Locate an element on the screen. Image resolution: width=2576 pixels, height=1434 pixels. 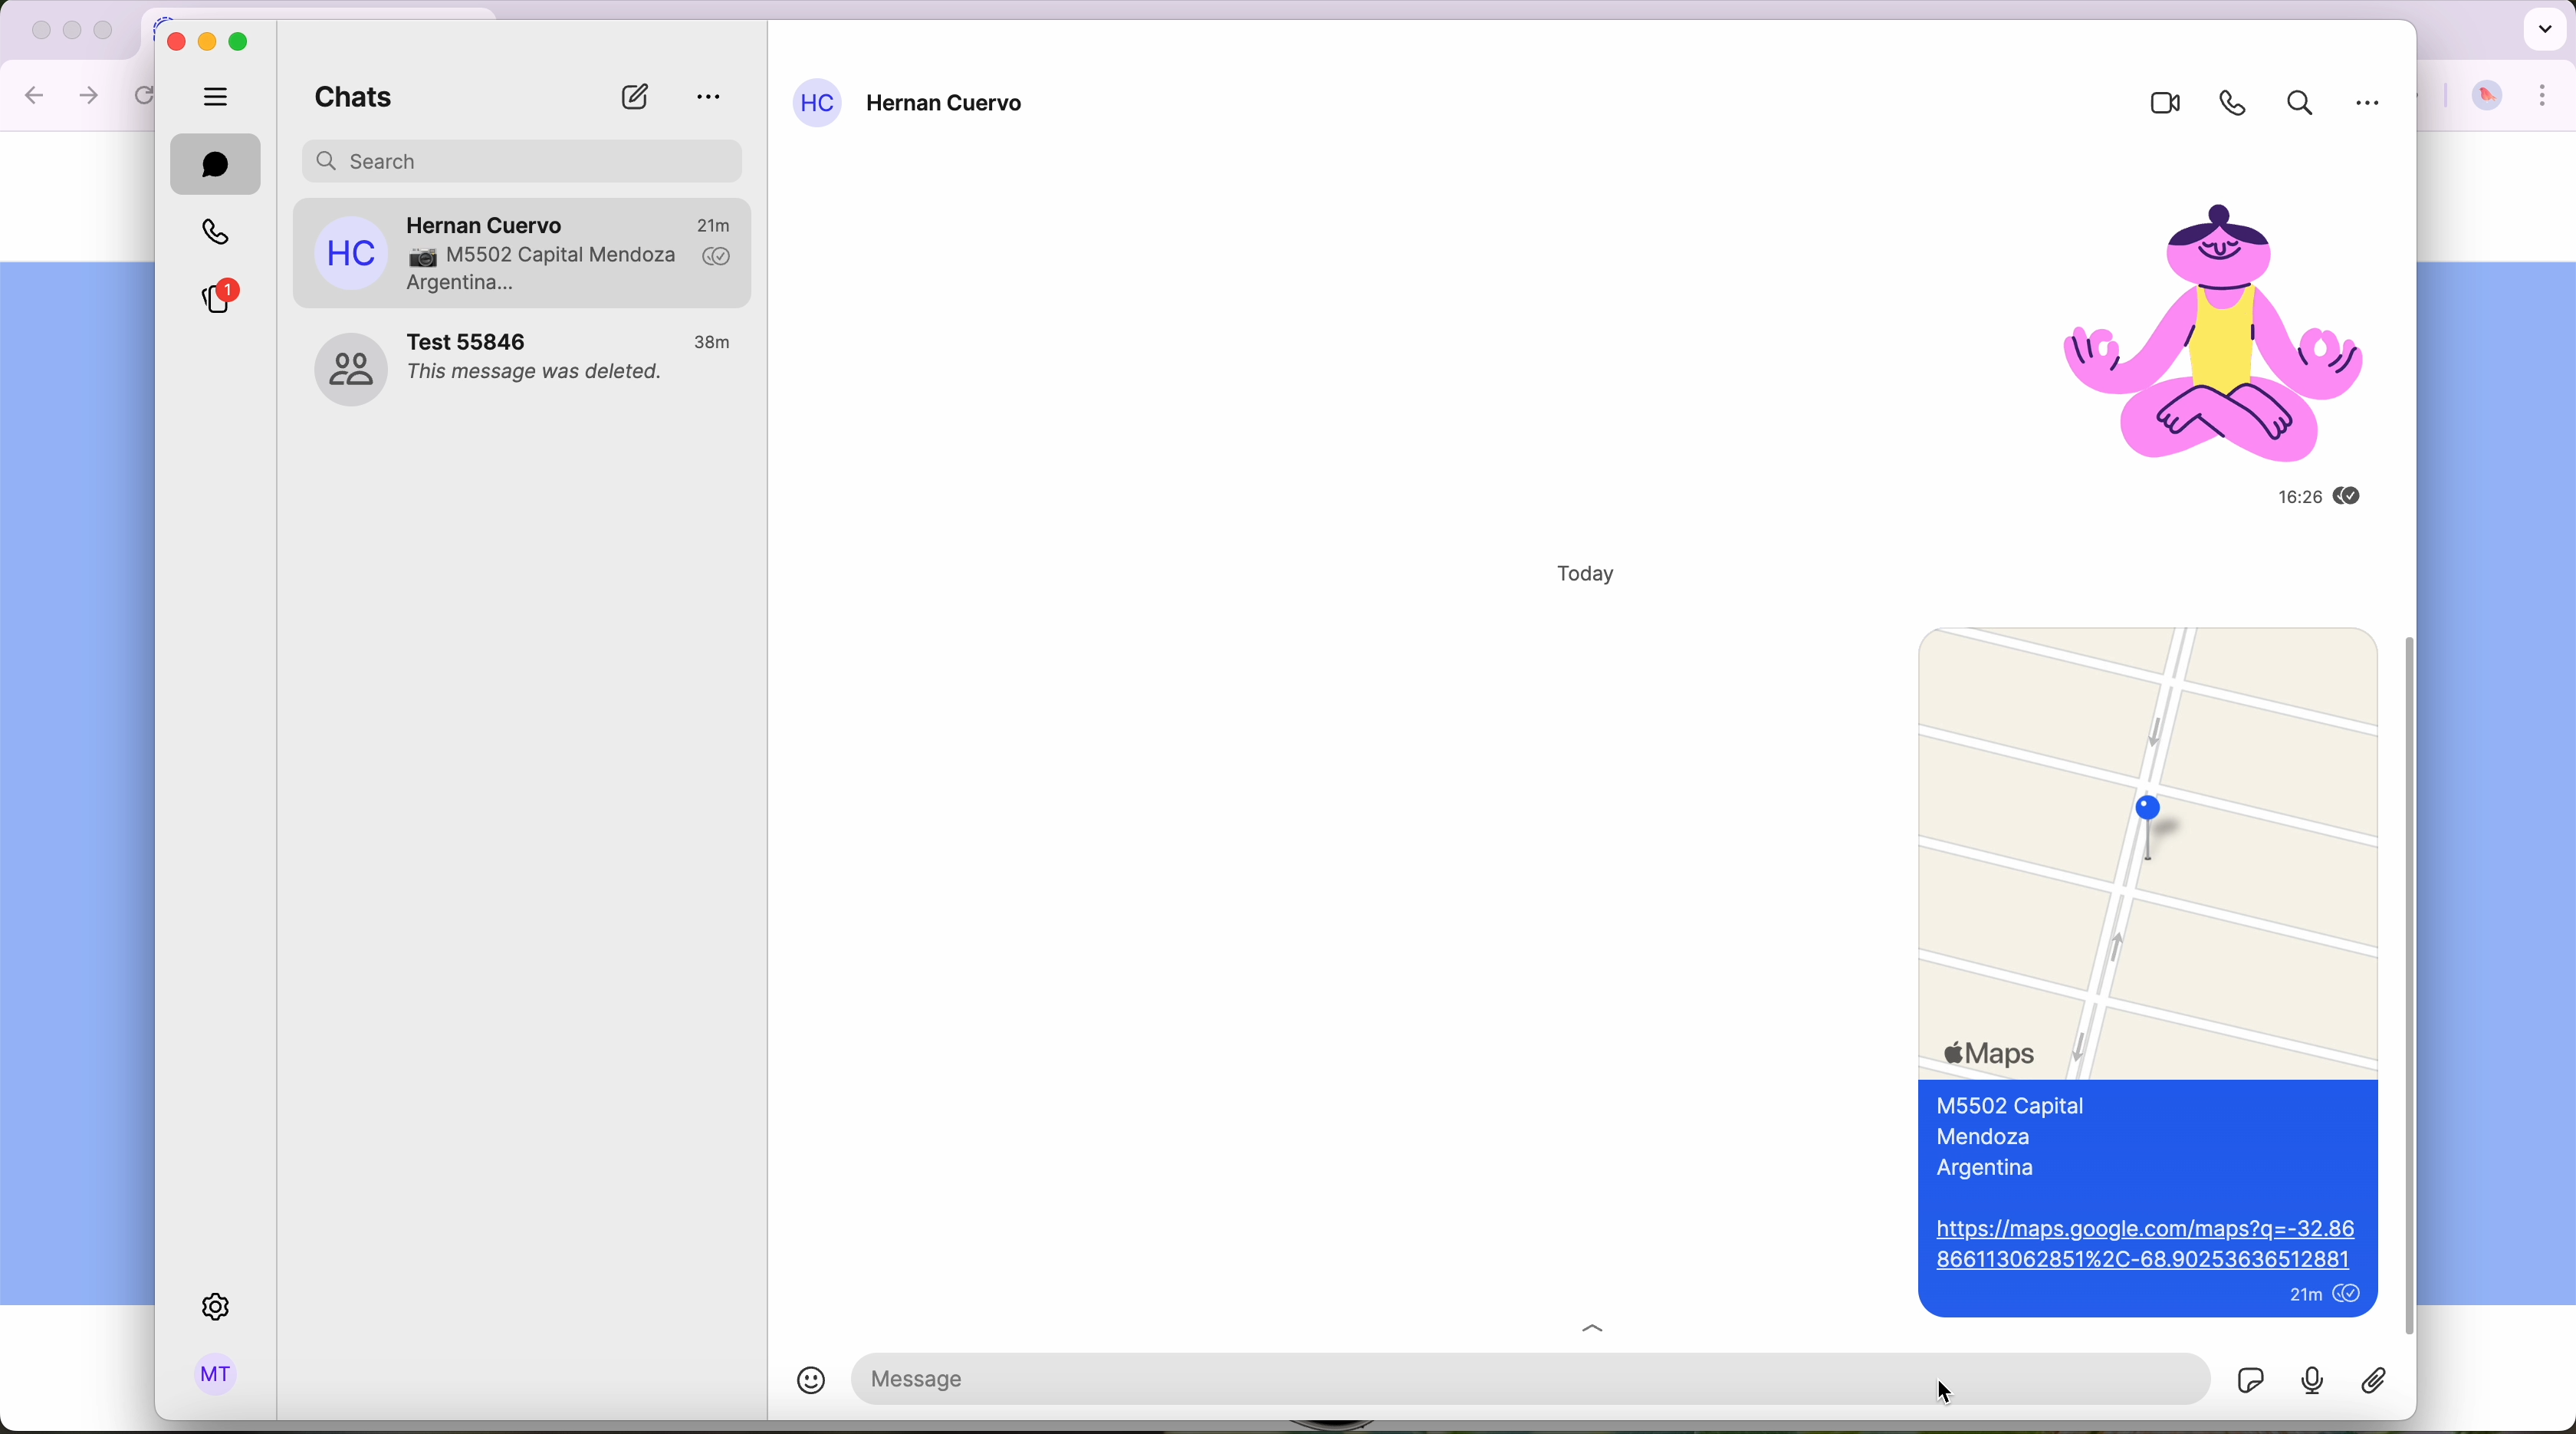
microphone is located at coordinates (2314, 1380).